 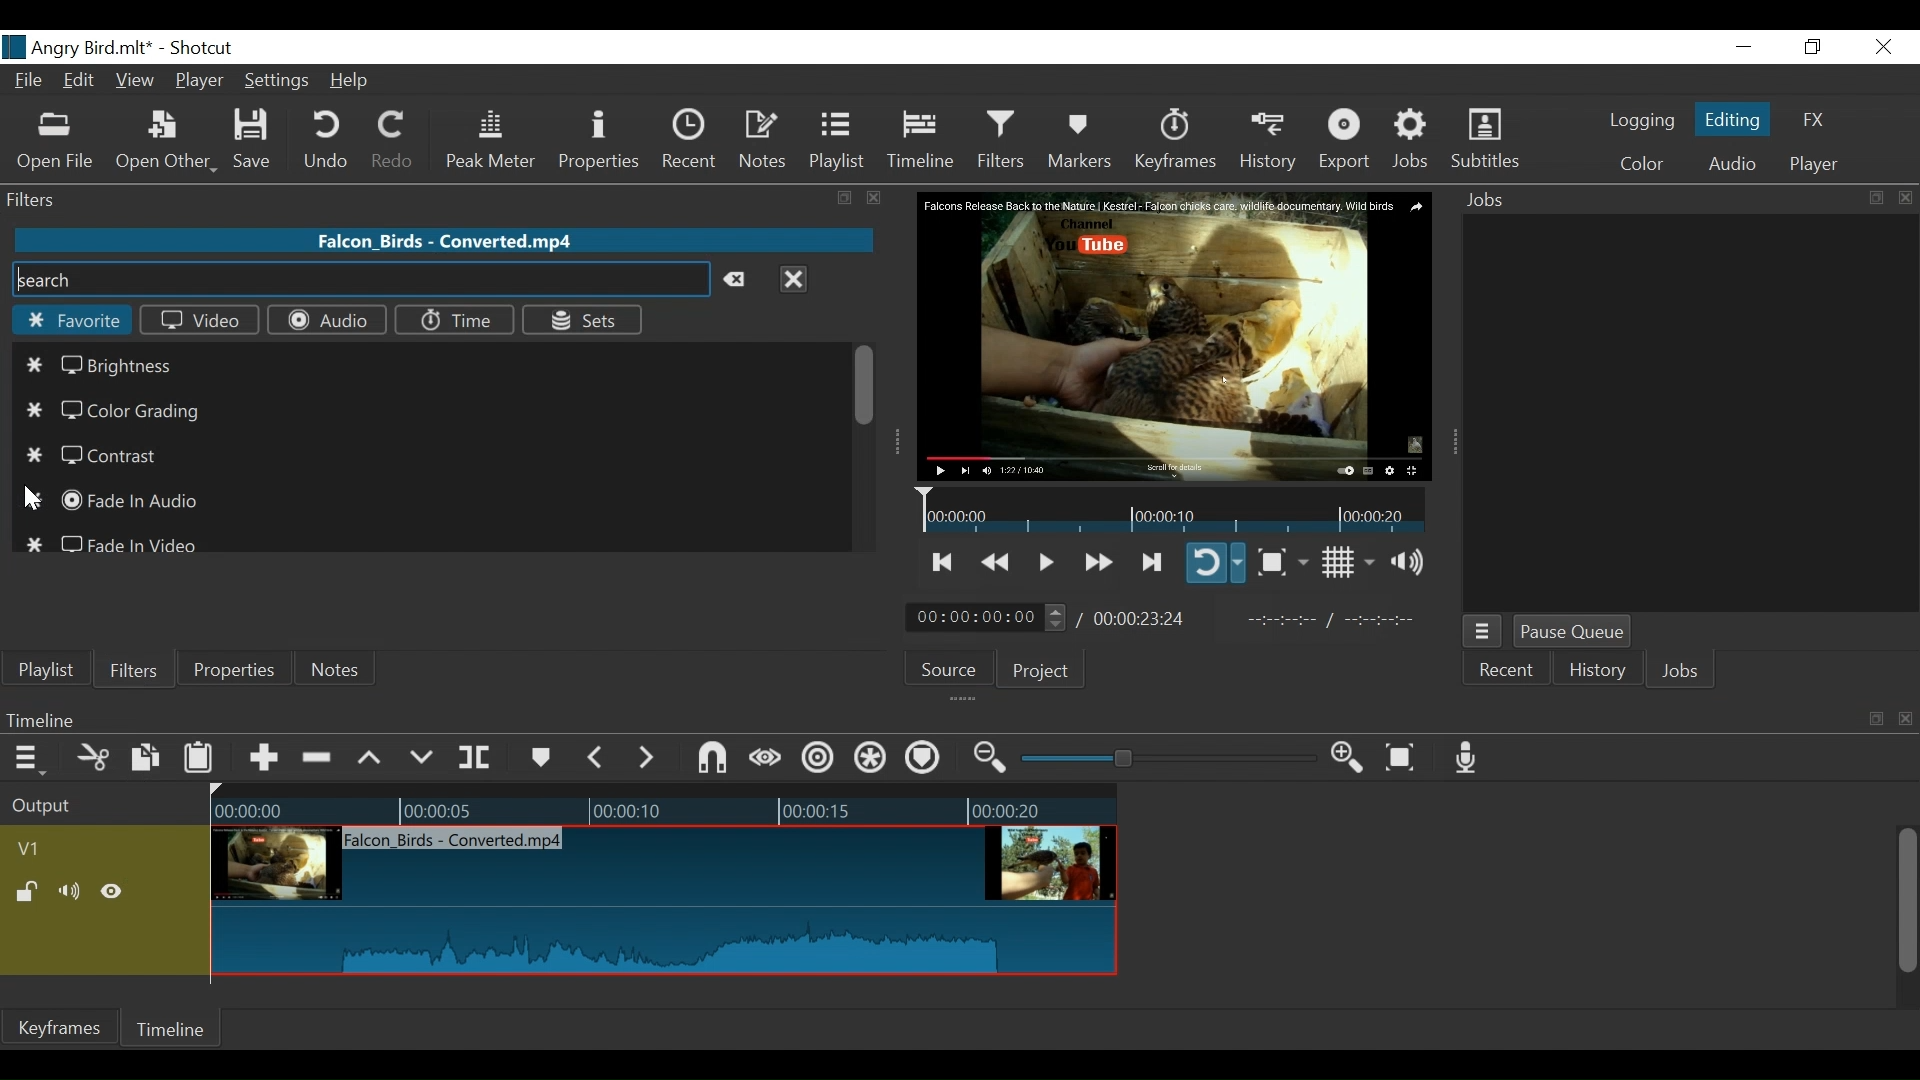 I want to click on Audio, so click(x=326, y=320).